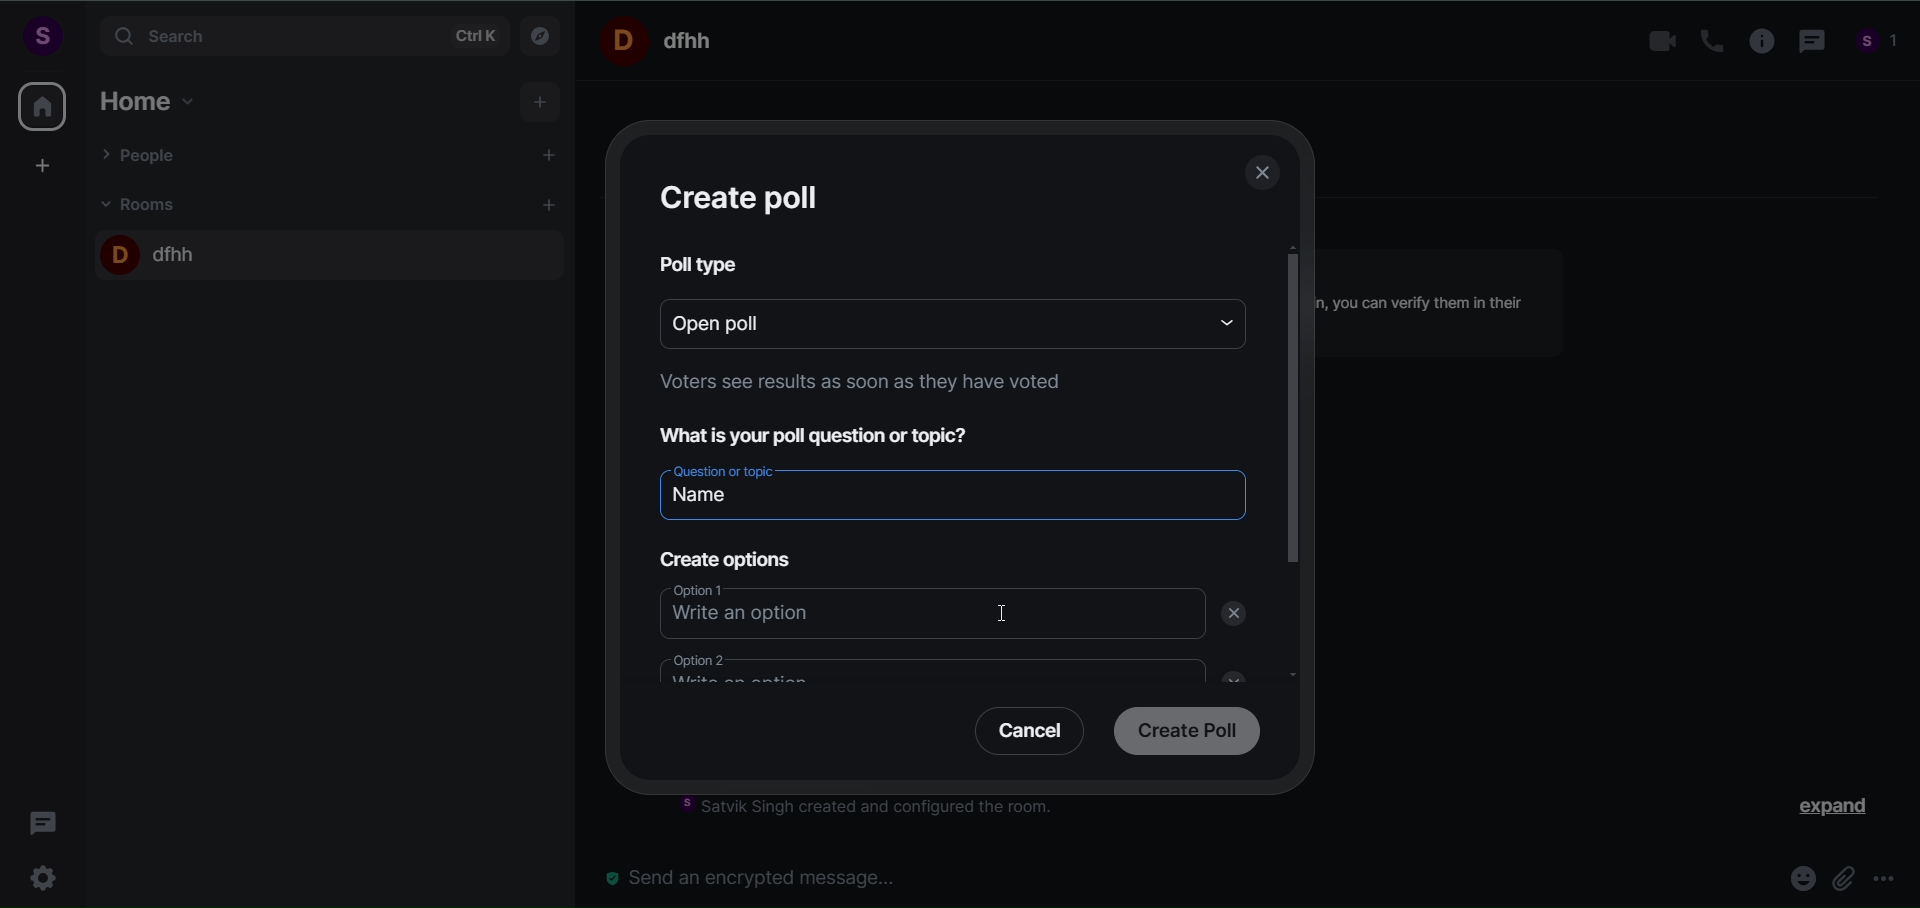 This screenshot has width=1920, height=908. I want to click on room info, so click(1755, 42).